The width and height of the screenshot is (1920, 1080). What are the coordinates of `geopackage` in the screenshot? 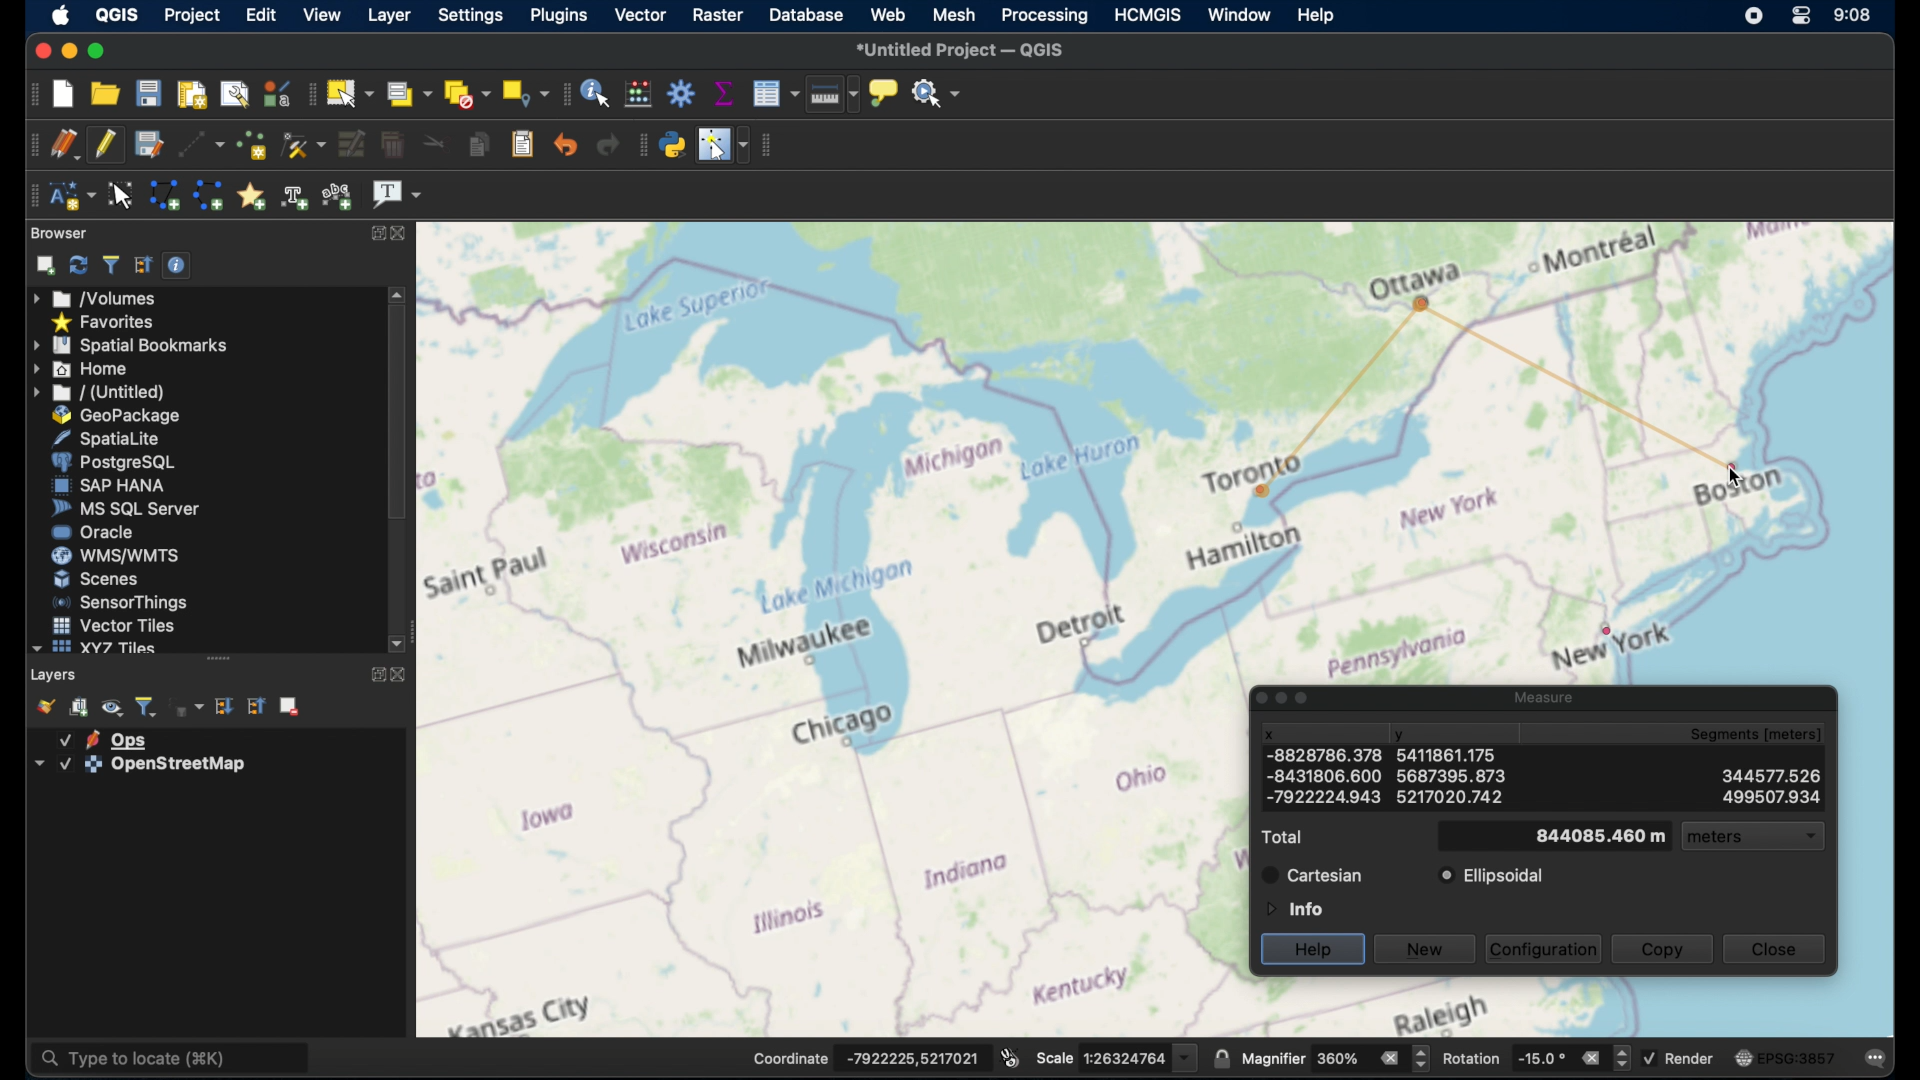 It's located at (117, 415).